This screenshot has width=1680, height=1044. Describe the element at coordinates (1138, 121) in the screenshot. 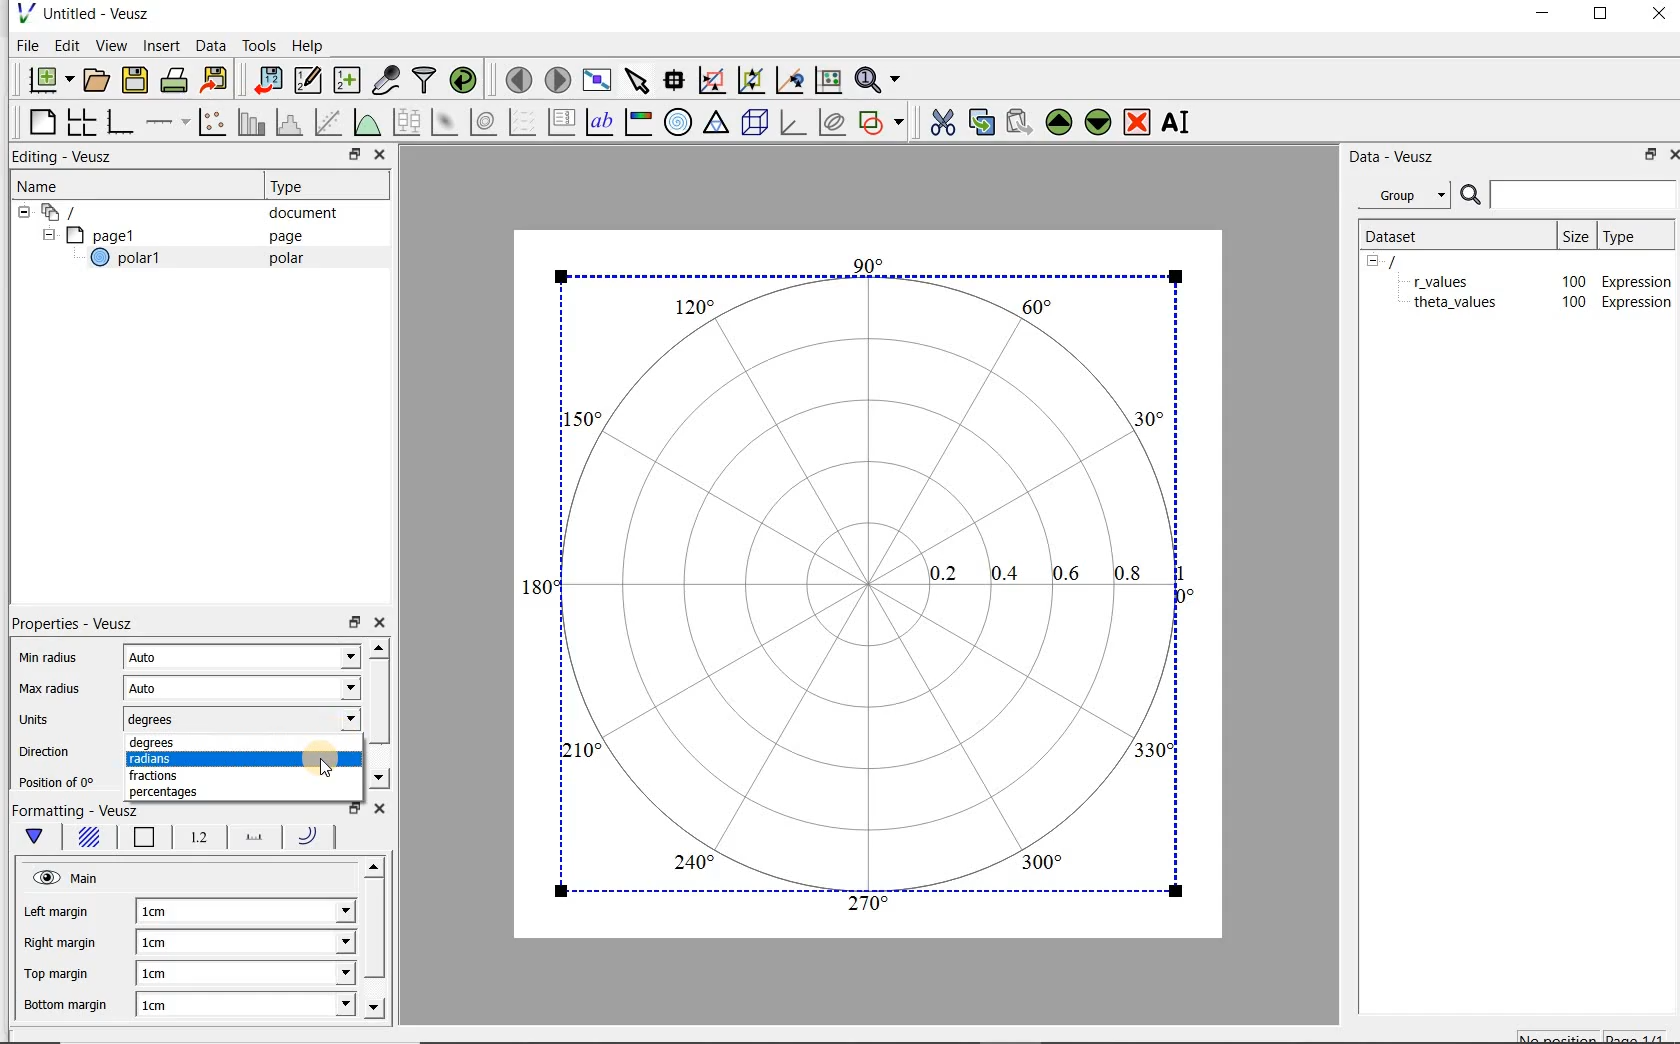

I see `remove the selected widget` at that location.